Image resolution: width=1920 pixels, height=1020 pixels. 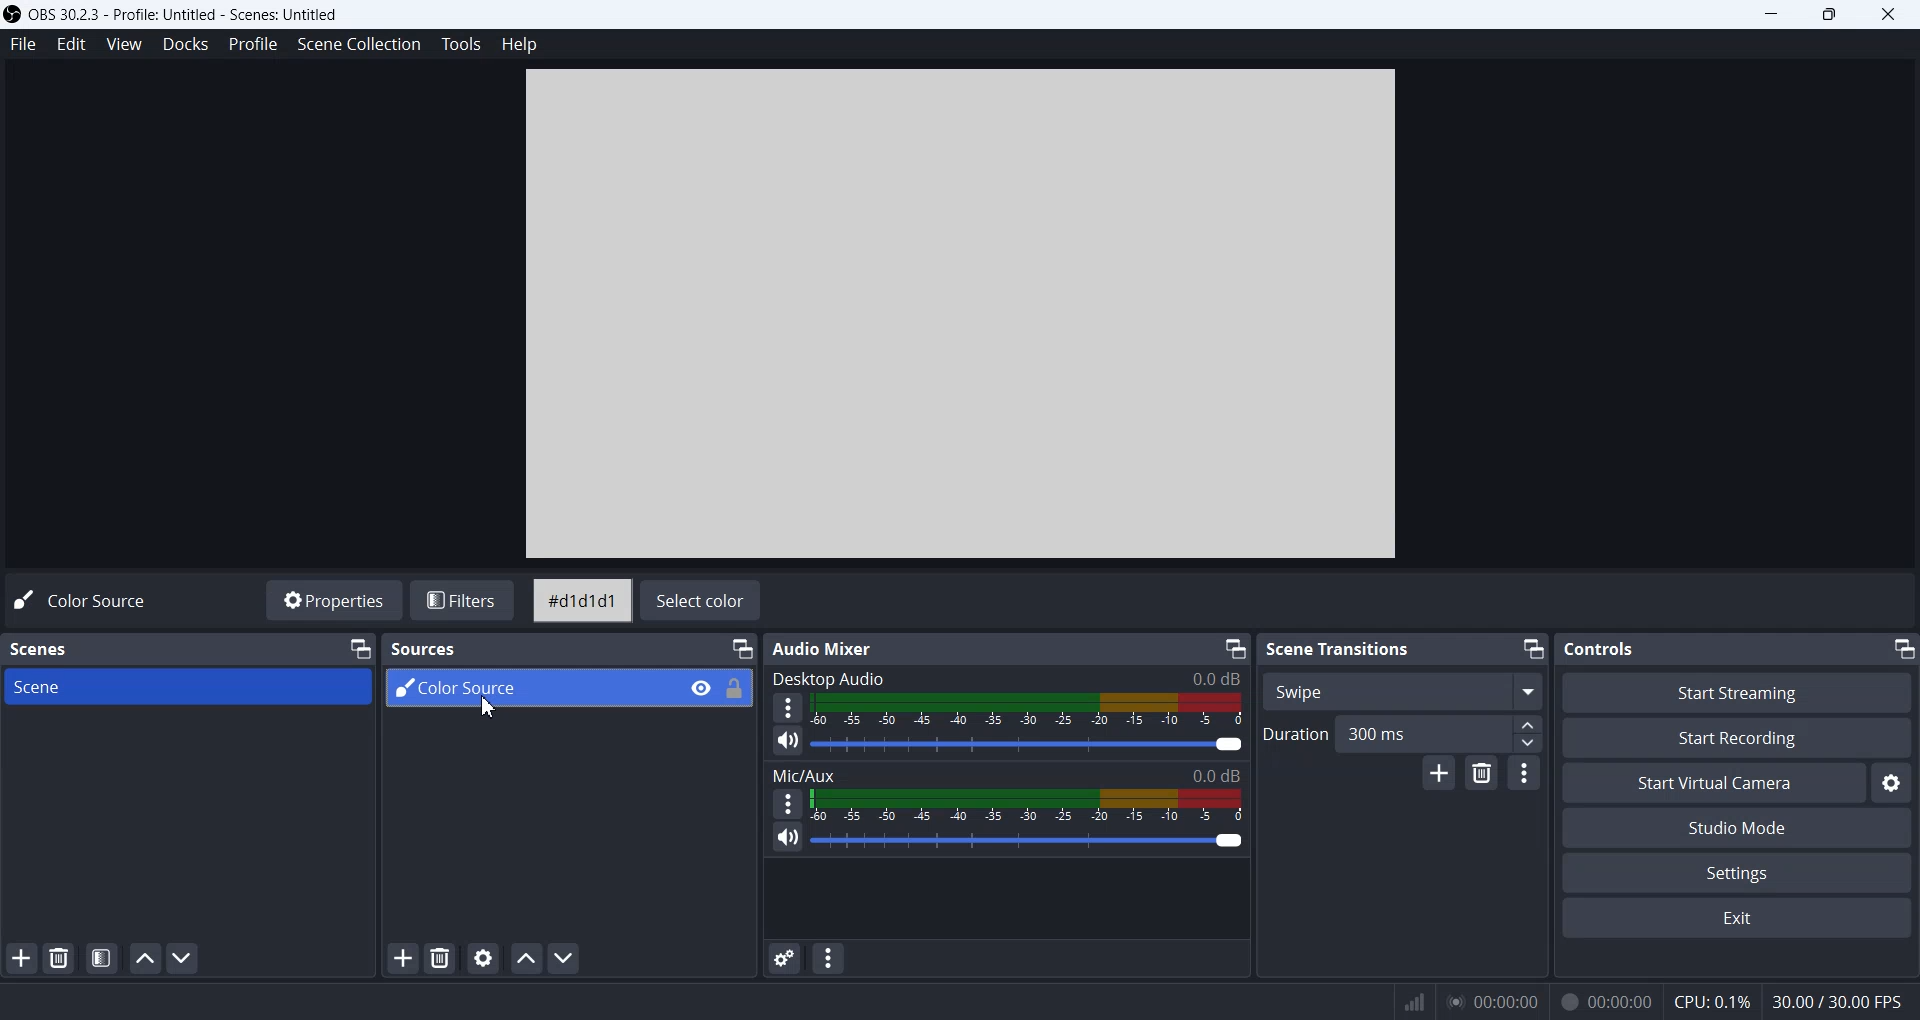 What do you see at coordinates (1713, 782) in the screenshot?
I see `Start Virtual Camera` at bounding box center [1713, 782].